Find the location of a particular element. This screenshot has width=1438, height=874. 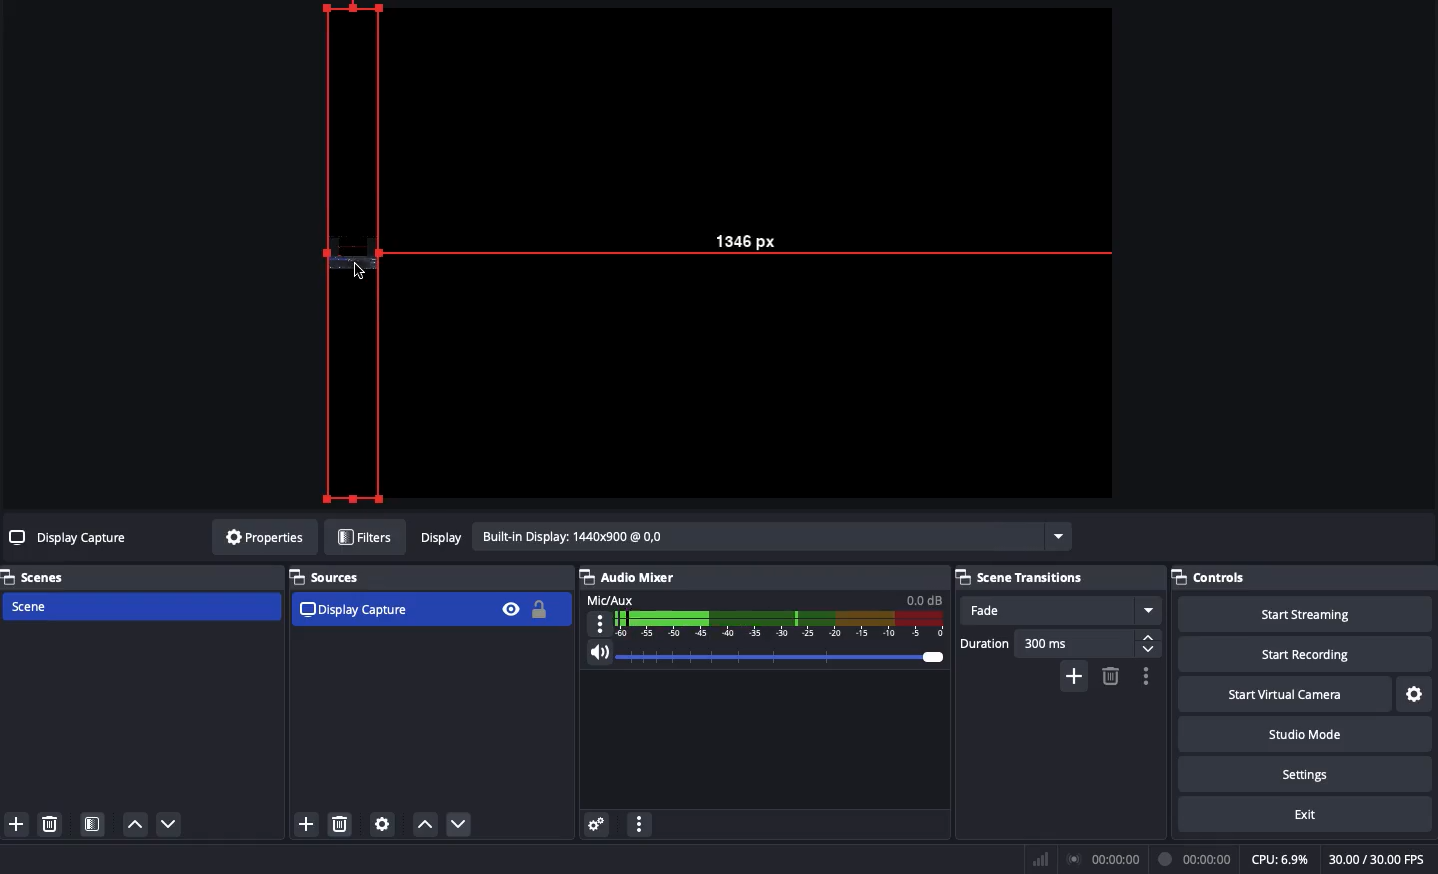

Options is located at coordinates (1143, 676).